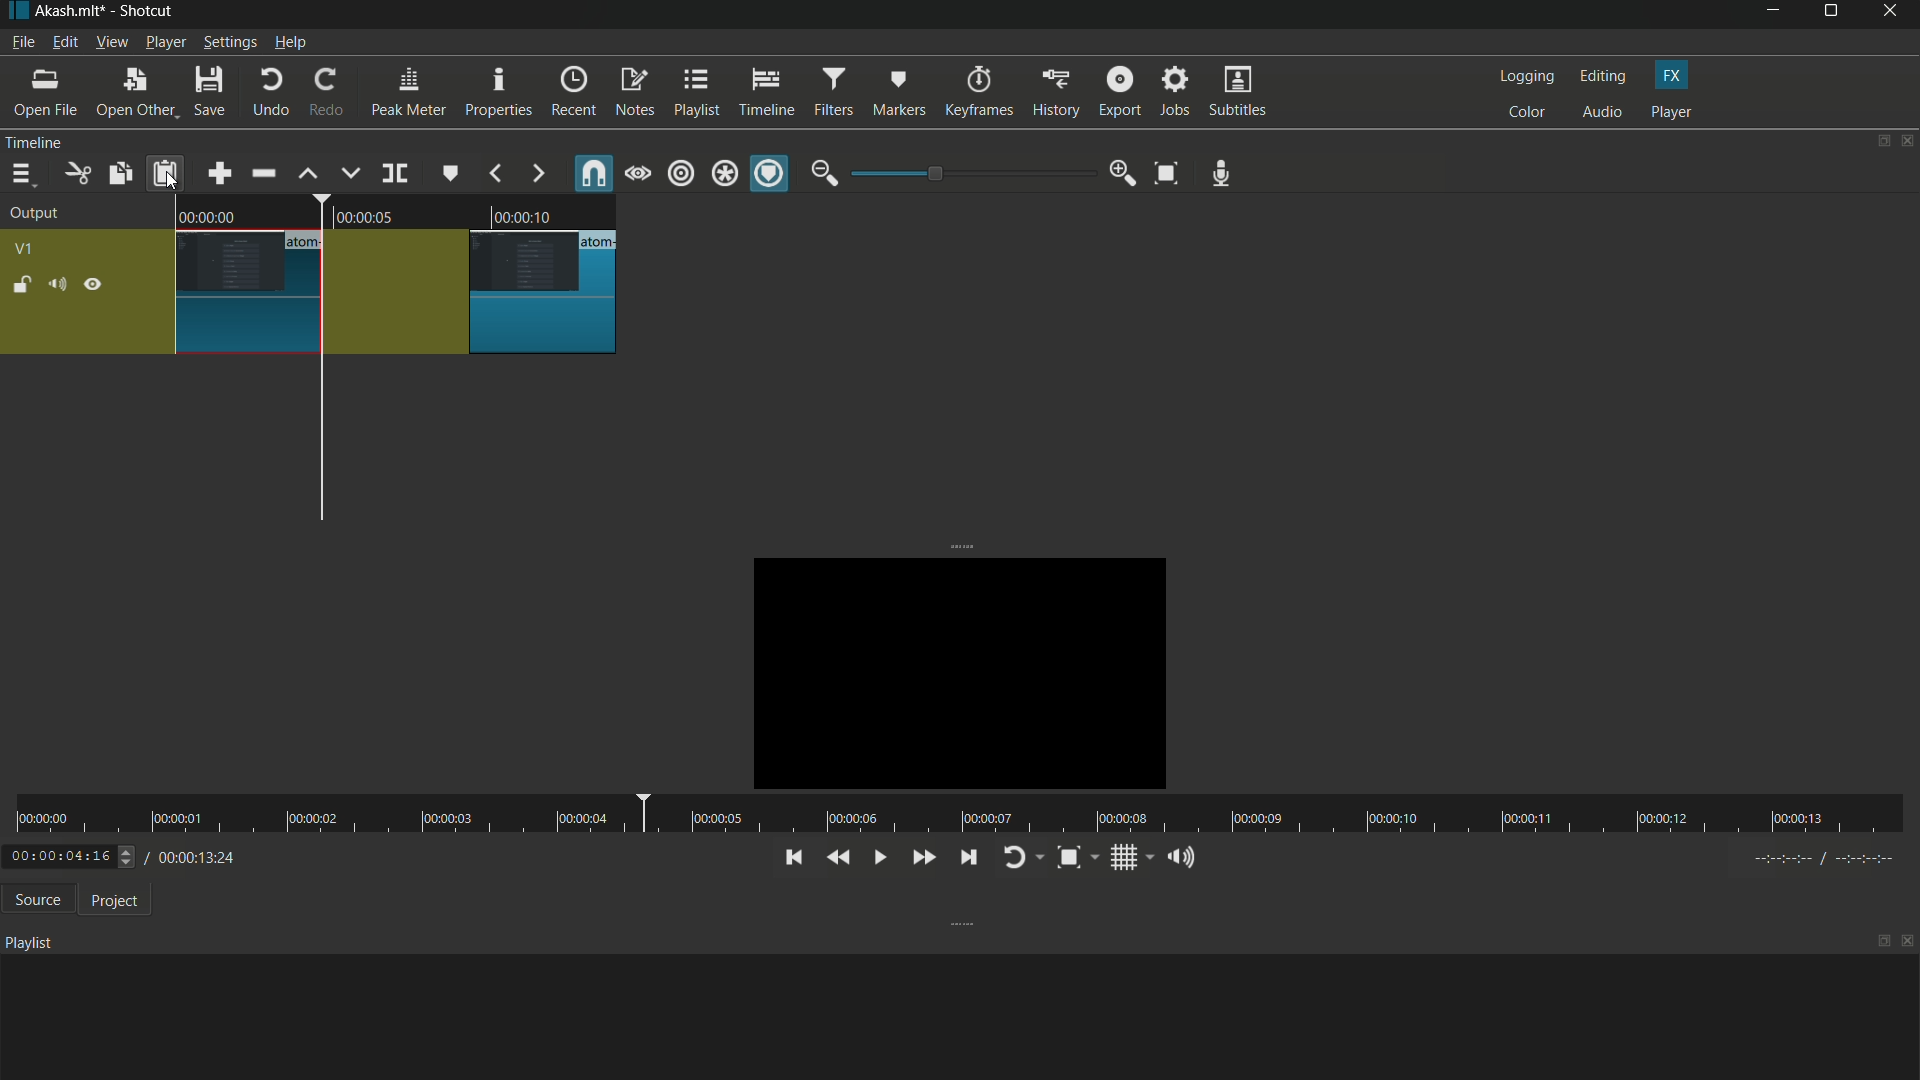 The image size is (1920, 1080). Describe the element at coordinates (22, 42) in the screenshot. I see `file menu` at that location.